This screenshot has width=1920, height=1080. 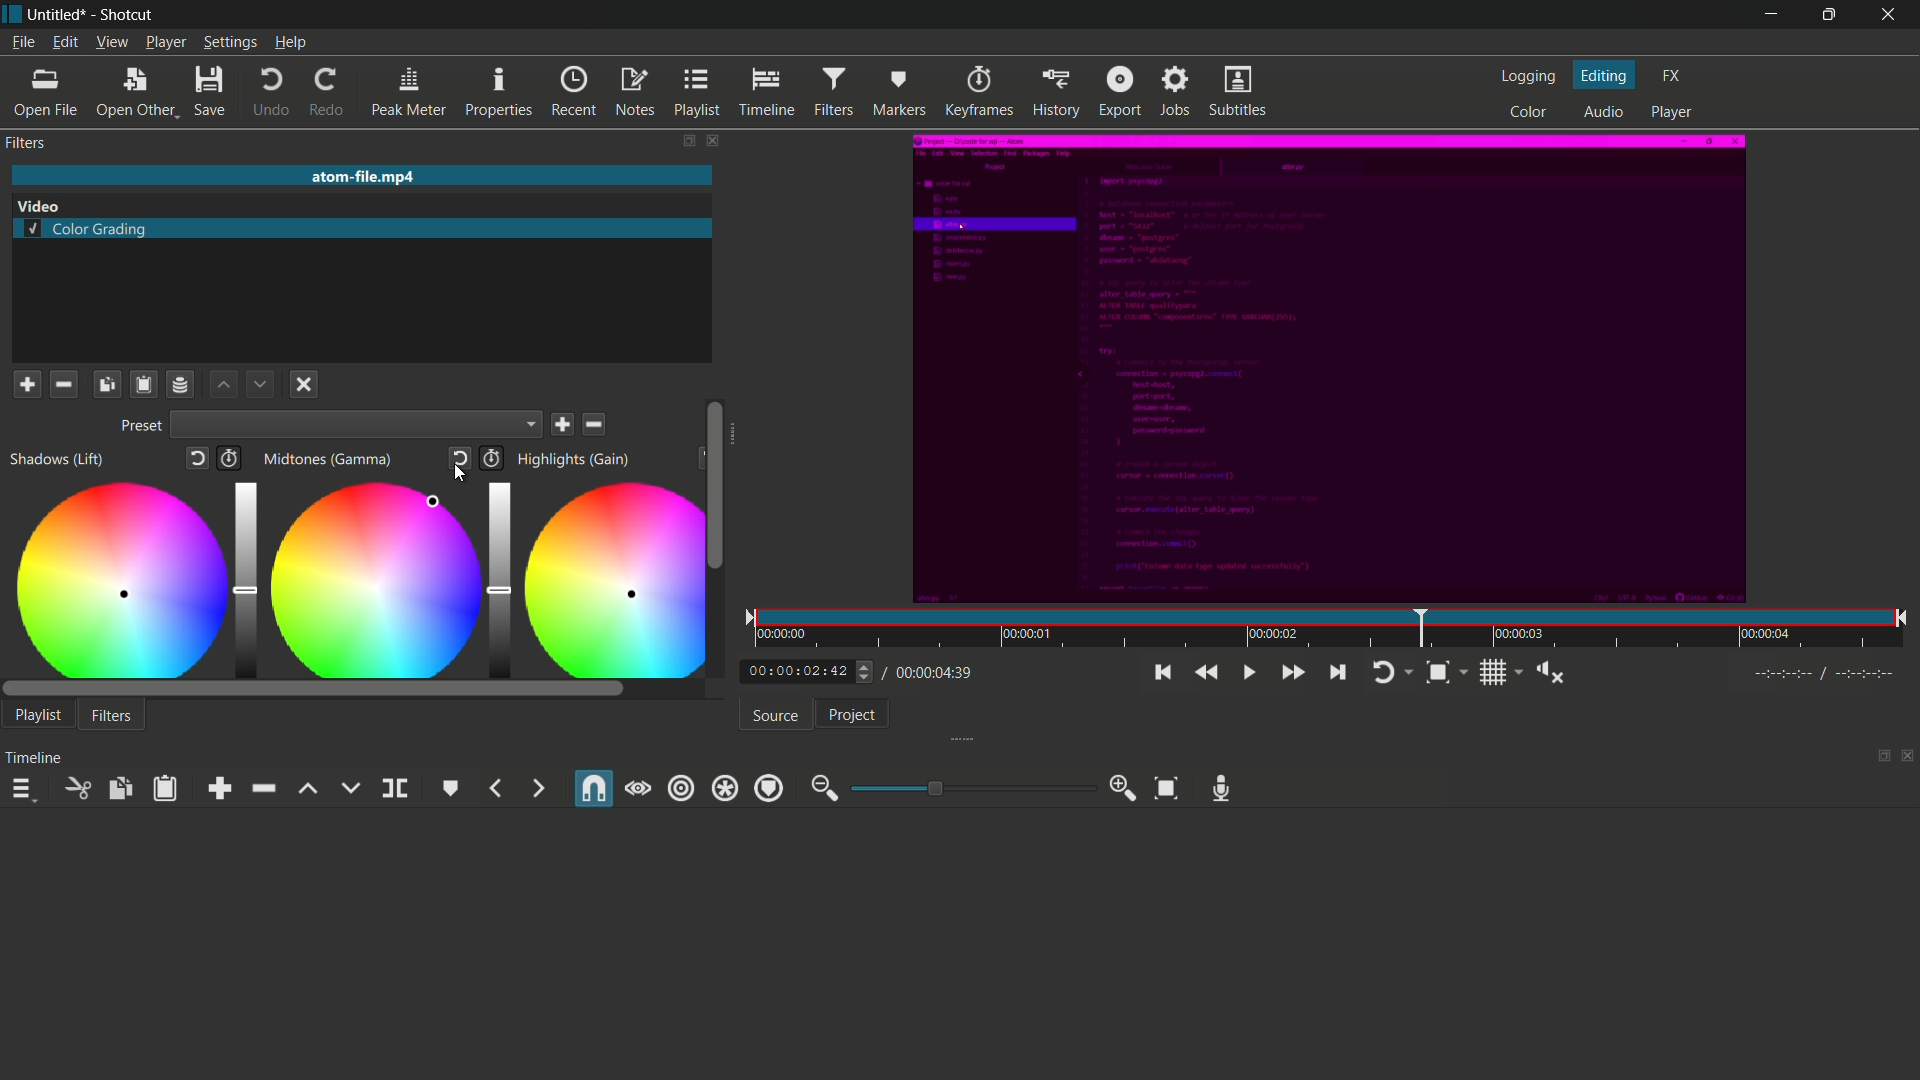 I want to click on create or edit marker, so click(x=451, y=788).